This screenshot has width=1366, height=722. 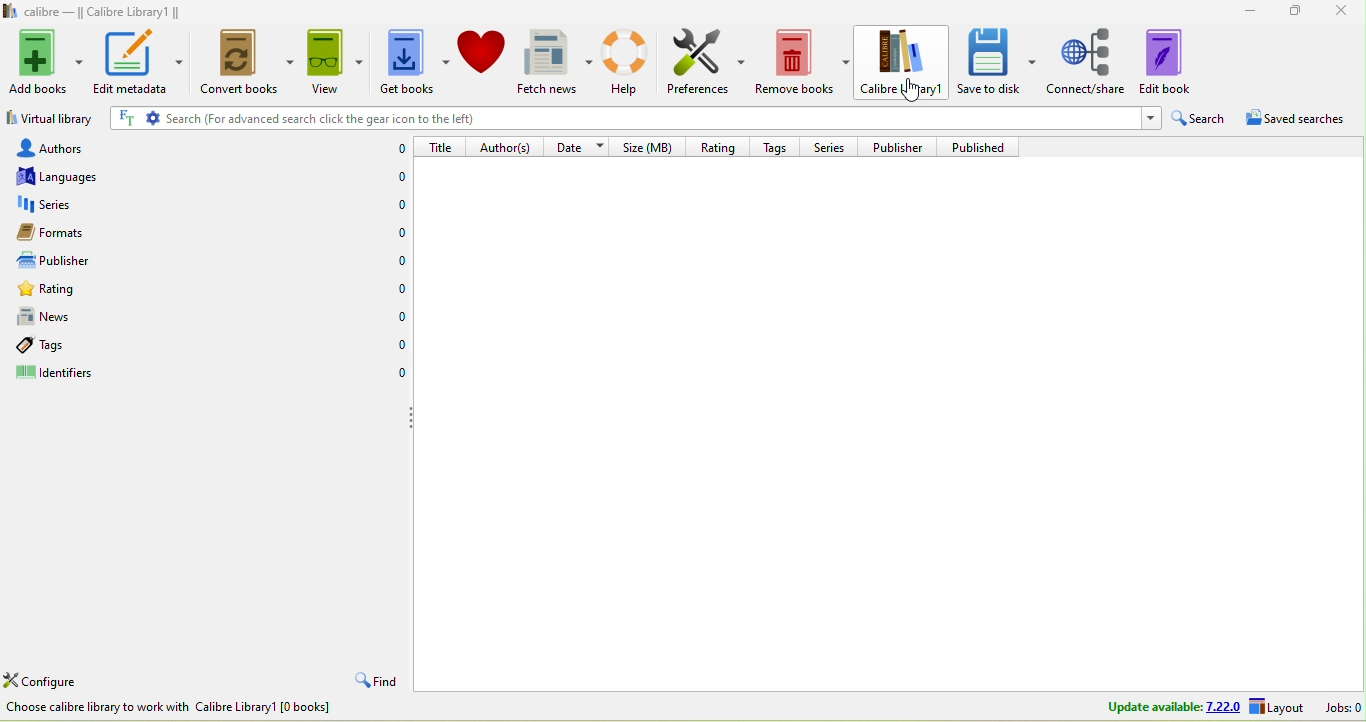 What do you see at coordinates (985, 147) in the screenshot?
I see `published` at bounding box center [985, 147].